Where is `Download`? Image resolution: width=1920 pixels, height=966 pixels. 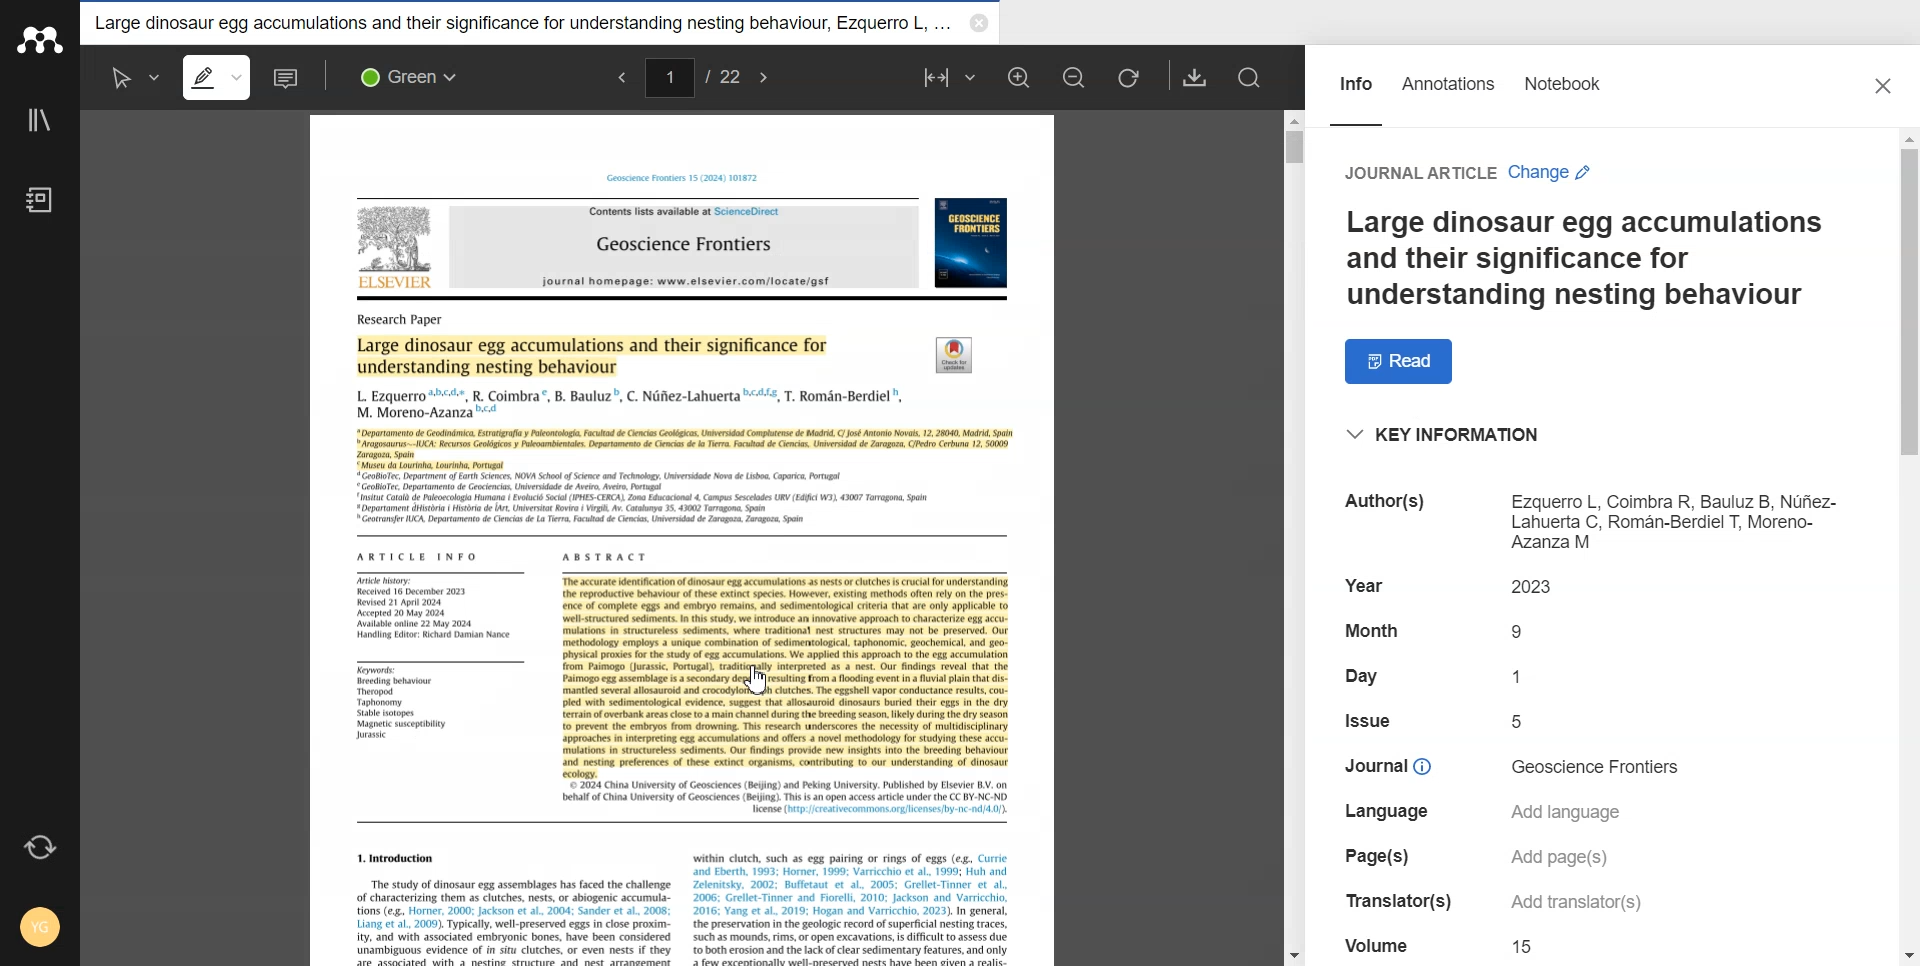
Download is located at coordinates (1195, 77).